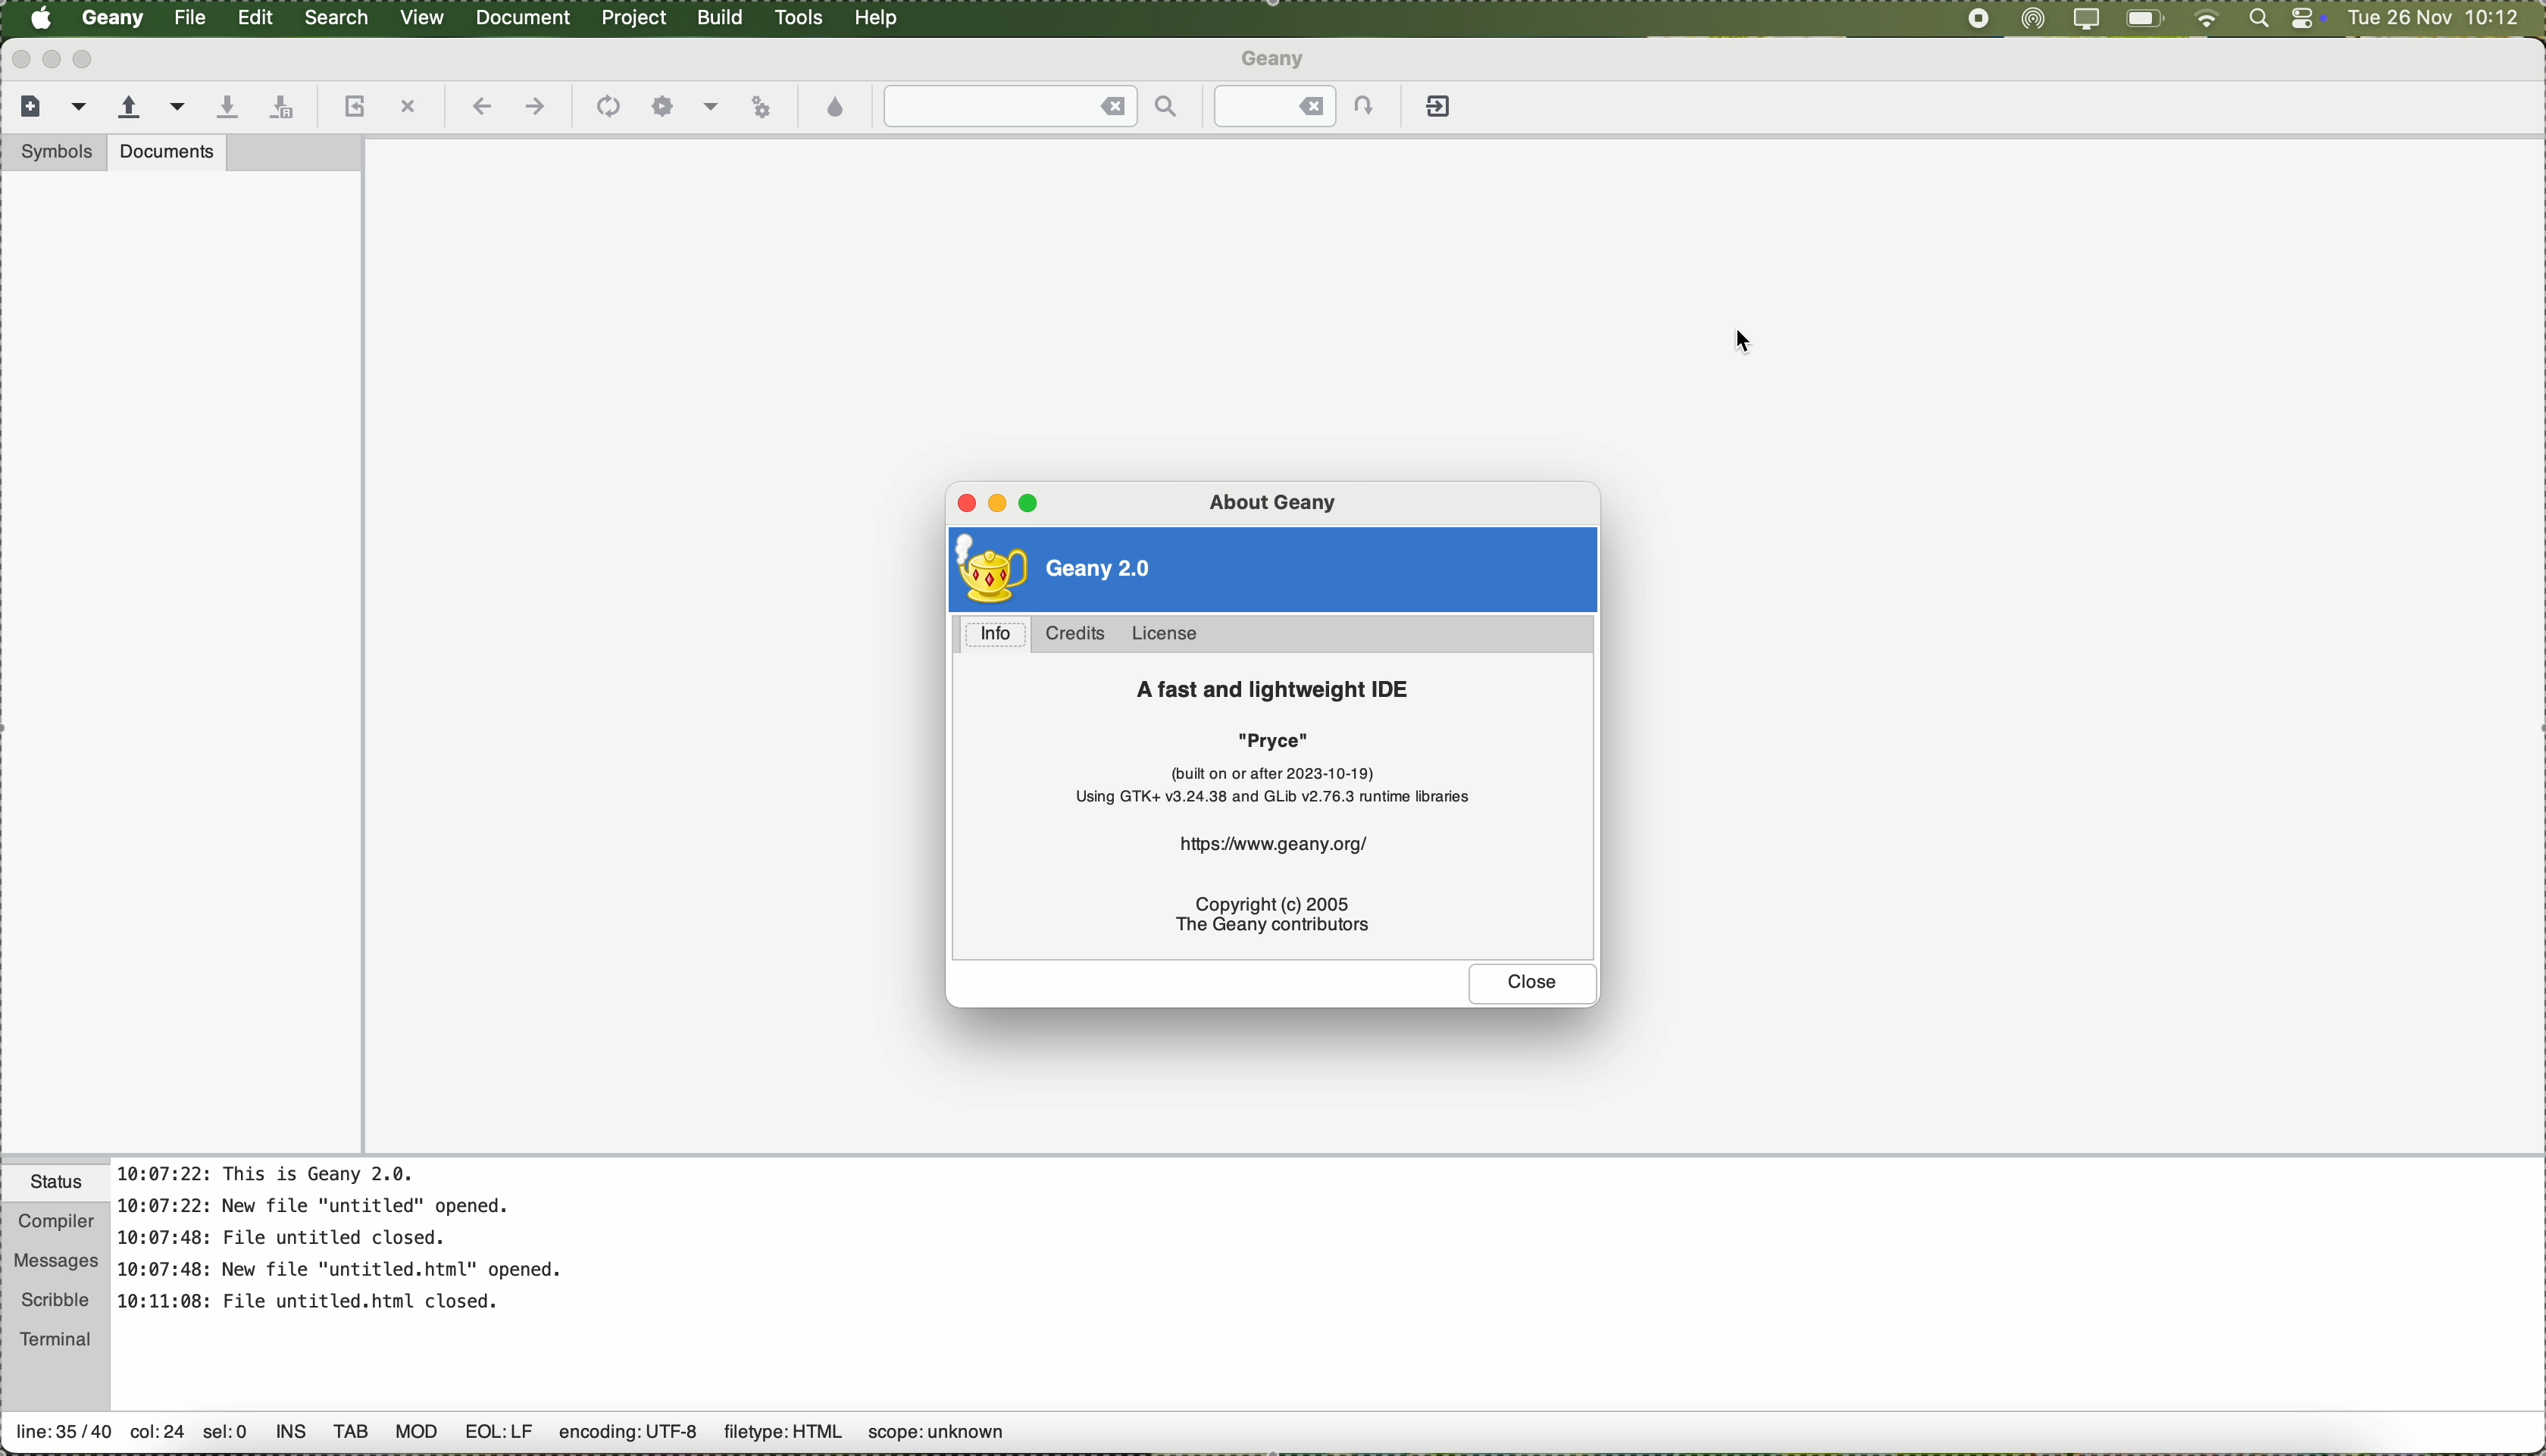 This screenshot has height=1456, width=2546. Describe the element at coordinates (290, 1435) in the screenshot. I see `INS` at that location.